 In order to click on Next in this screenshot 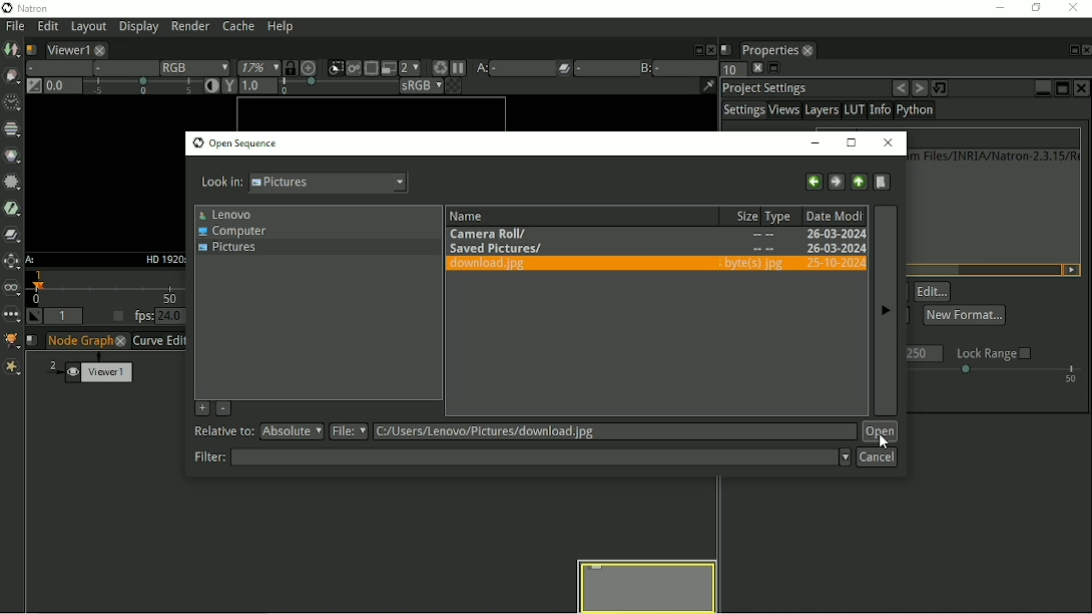, I will do `click(884, 310)`.